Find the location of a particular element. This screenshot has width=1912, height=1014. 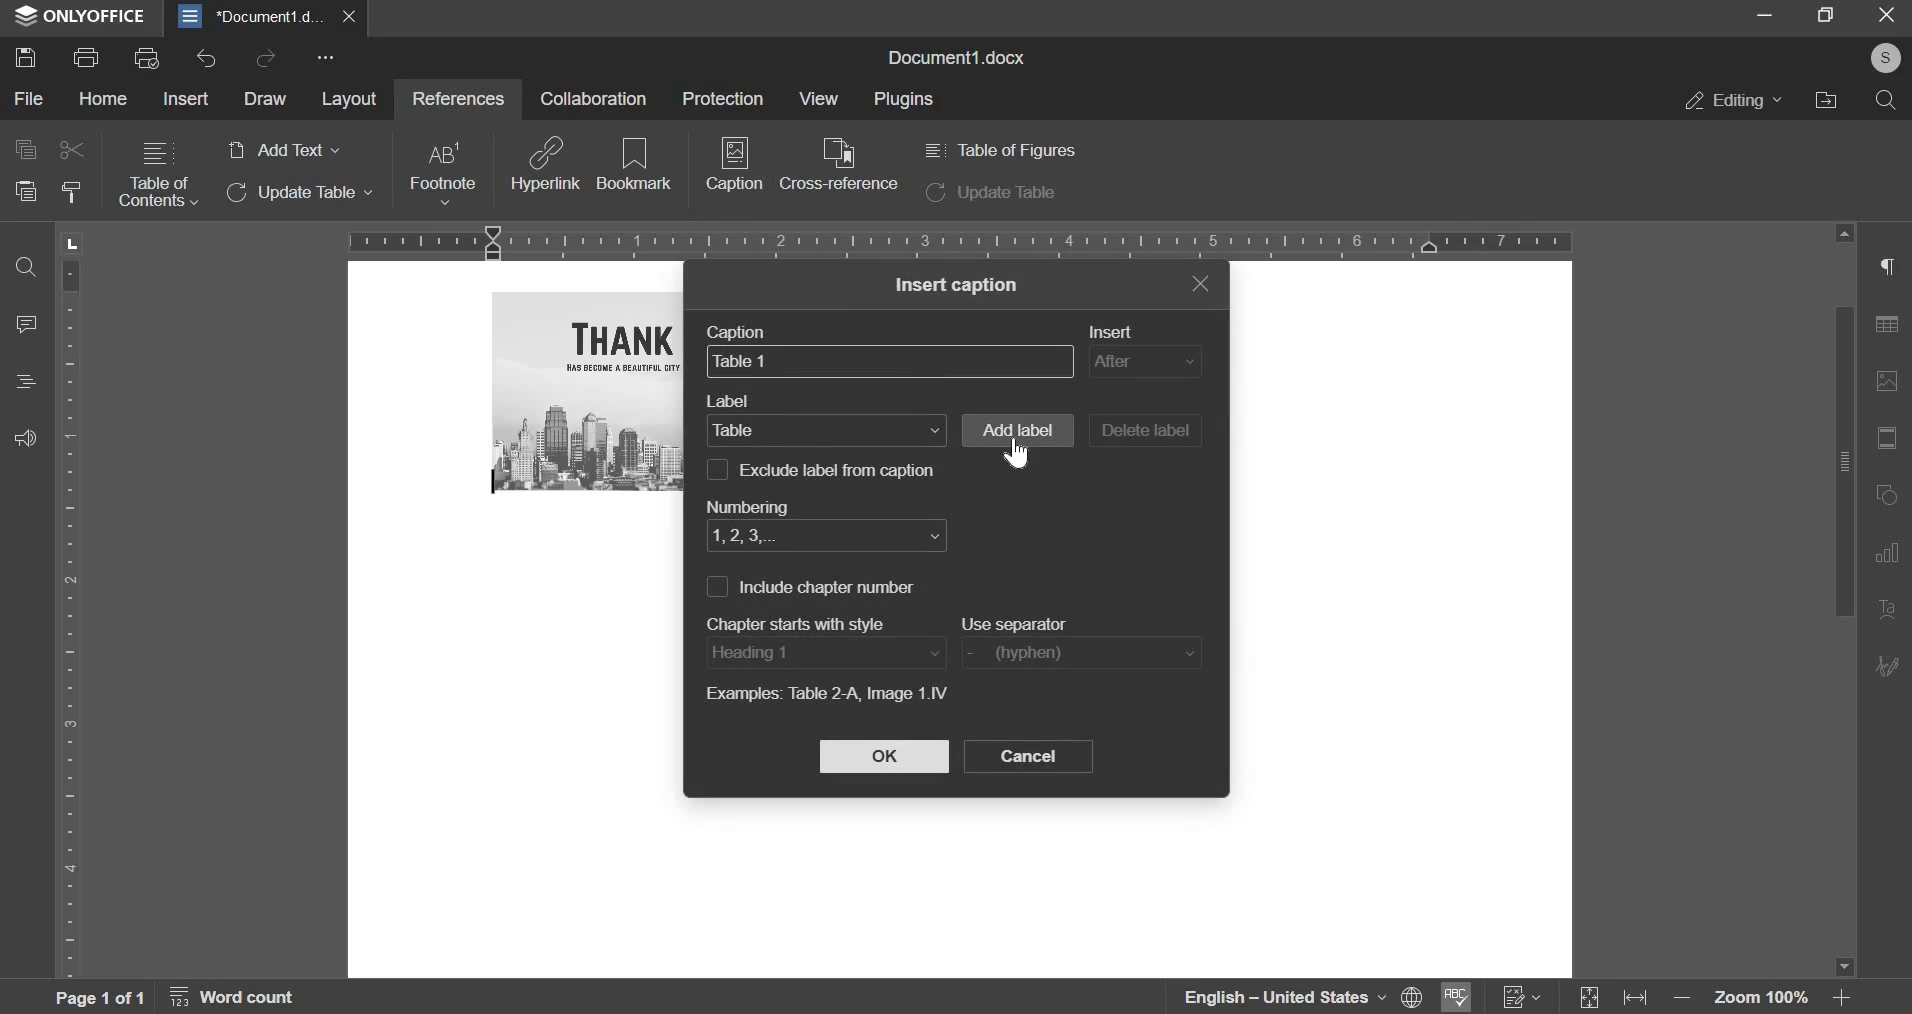

numbering  is located at coordinates (745, 503).